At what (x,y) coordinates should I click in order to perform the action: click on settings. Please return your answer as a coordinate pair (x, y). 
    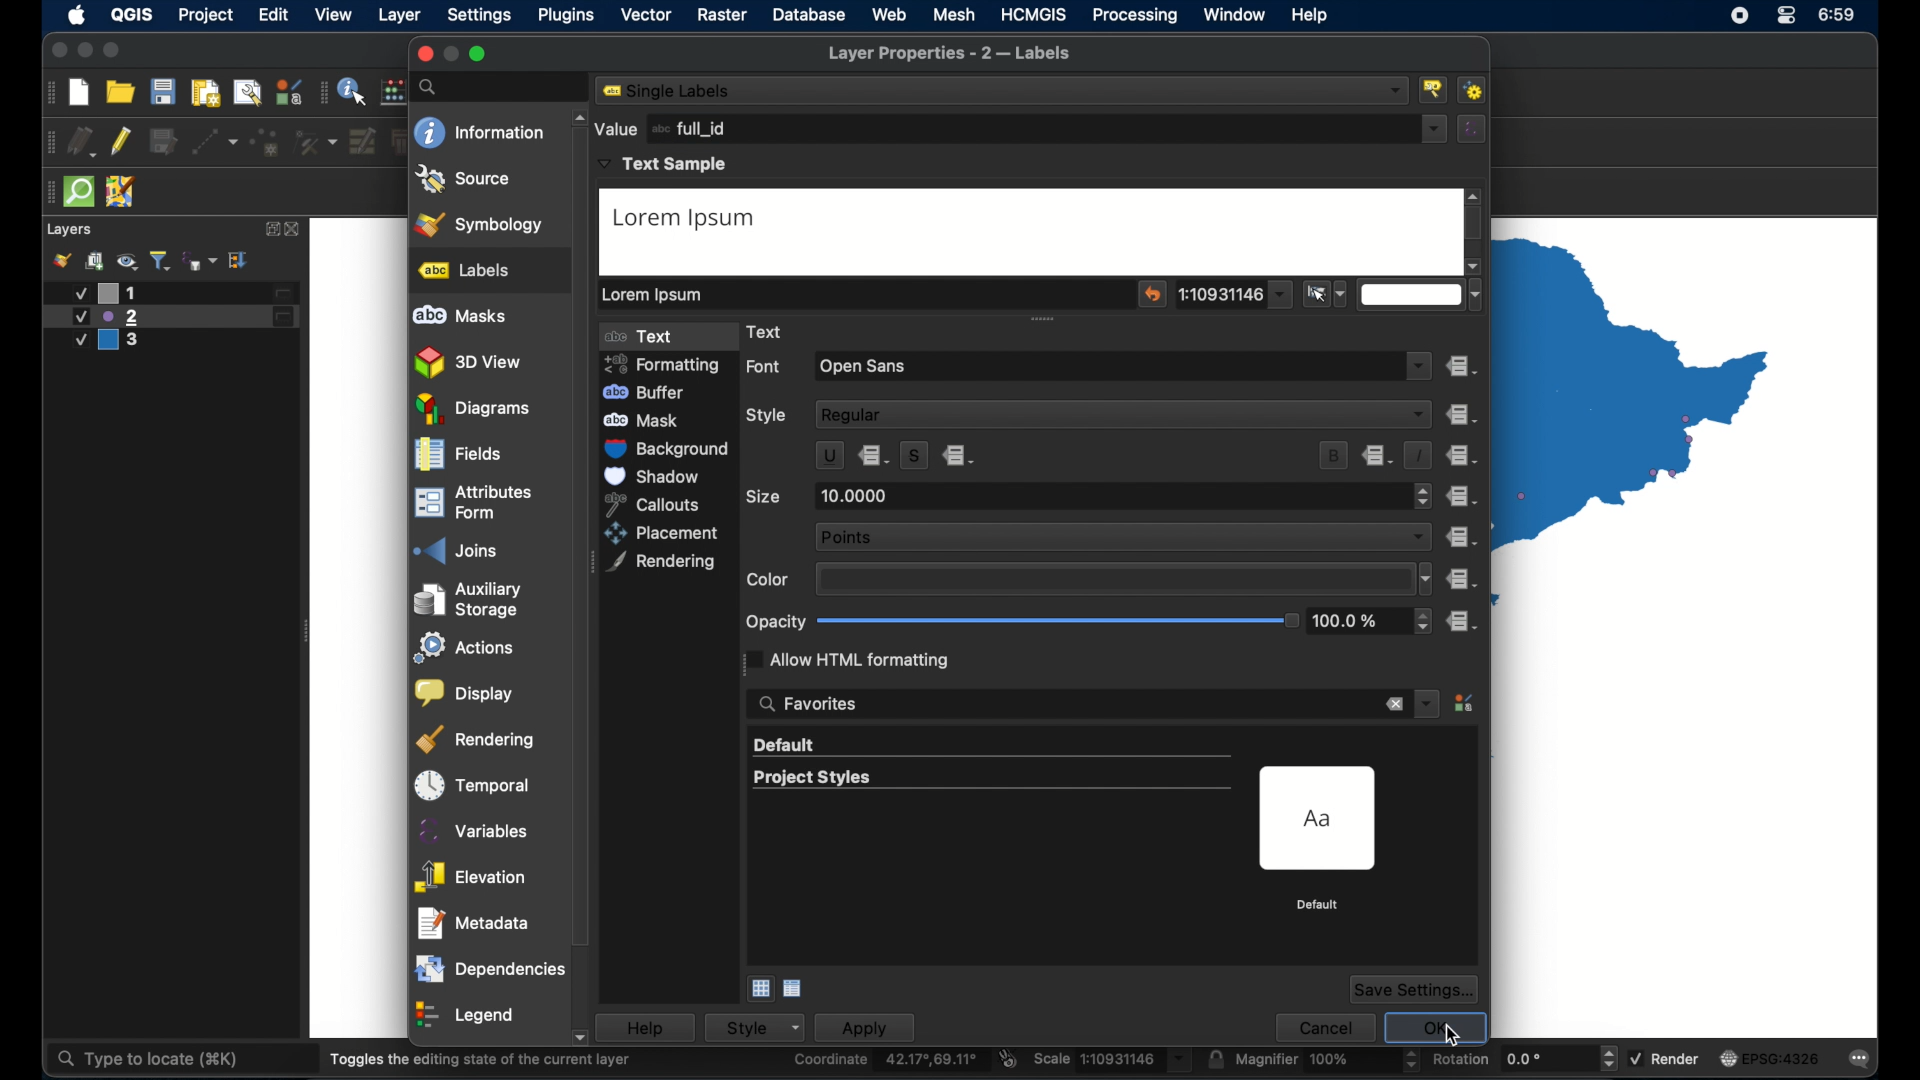
    Looking at the image, I should click on (479, 16).